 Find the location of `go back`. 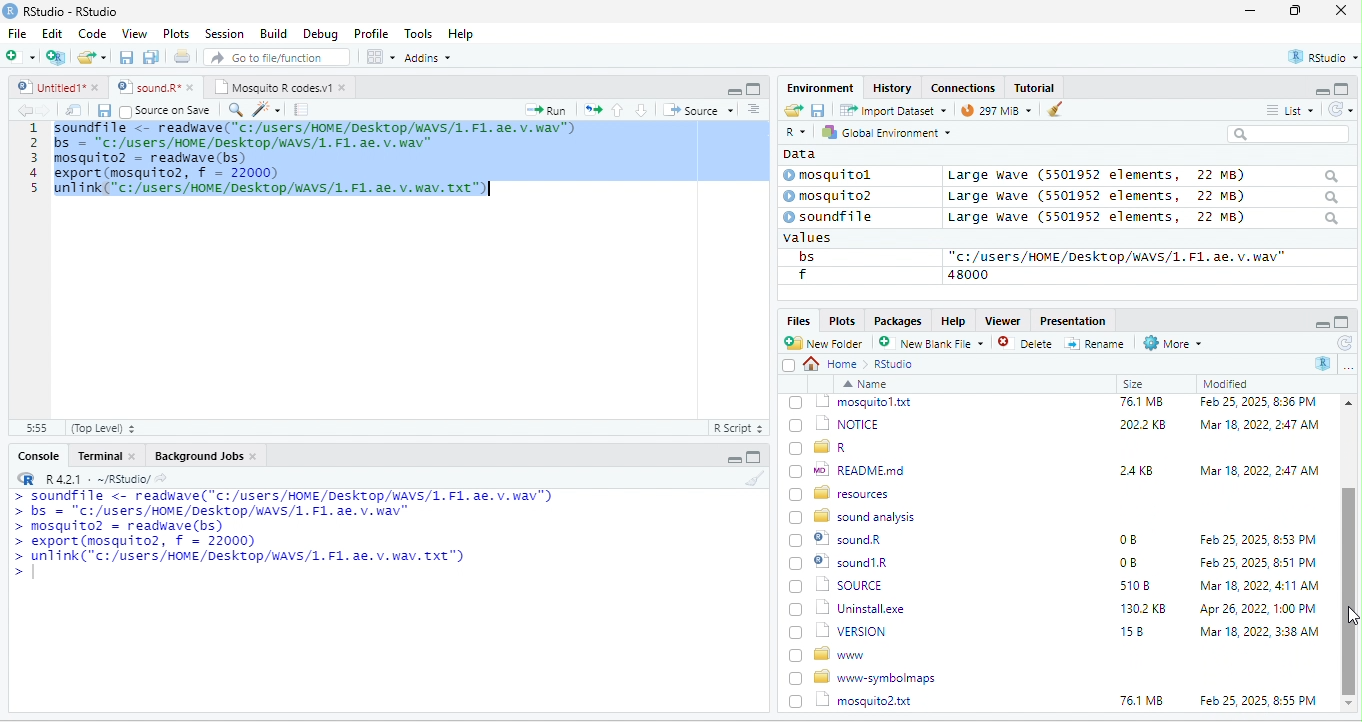

go back is located at coordinates (837, 404).